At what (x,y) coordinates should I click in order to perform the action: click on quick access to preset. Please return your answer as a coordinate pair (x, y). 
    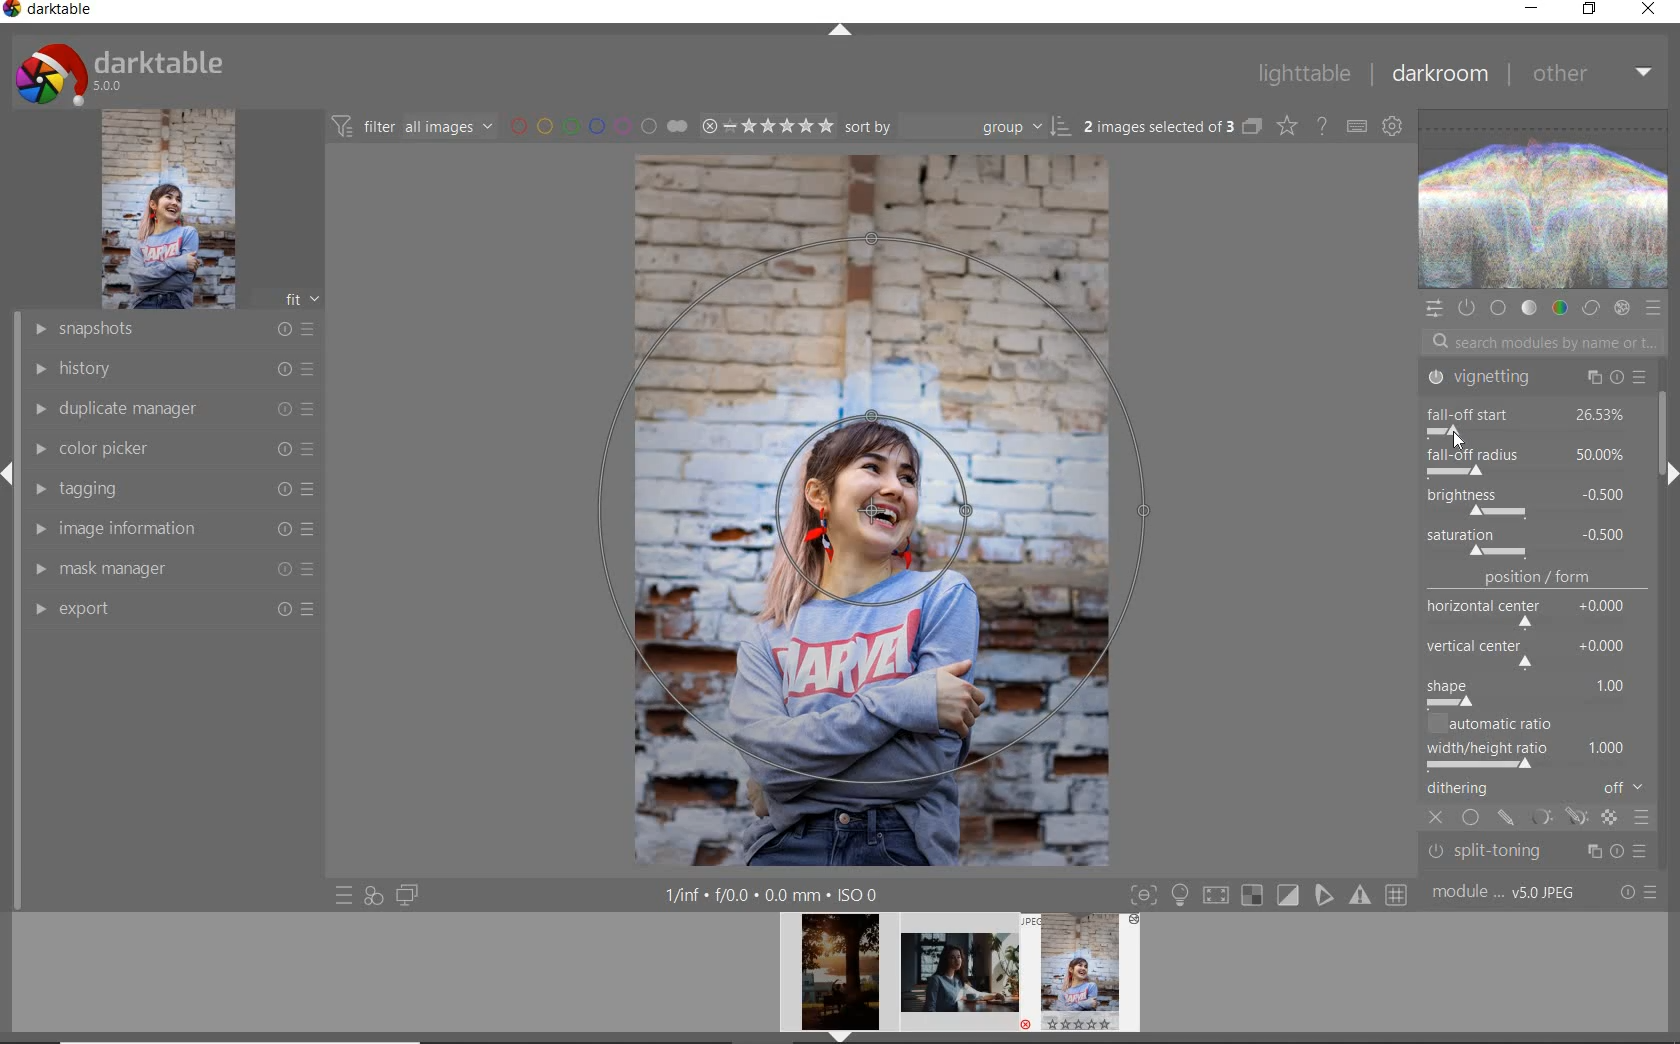
    Looking at the image, I should click on (345, 896).